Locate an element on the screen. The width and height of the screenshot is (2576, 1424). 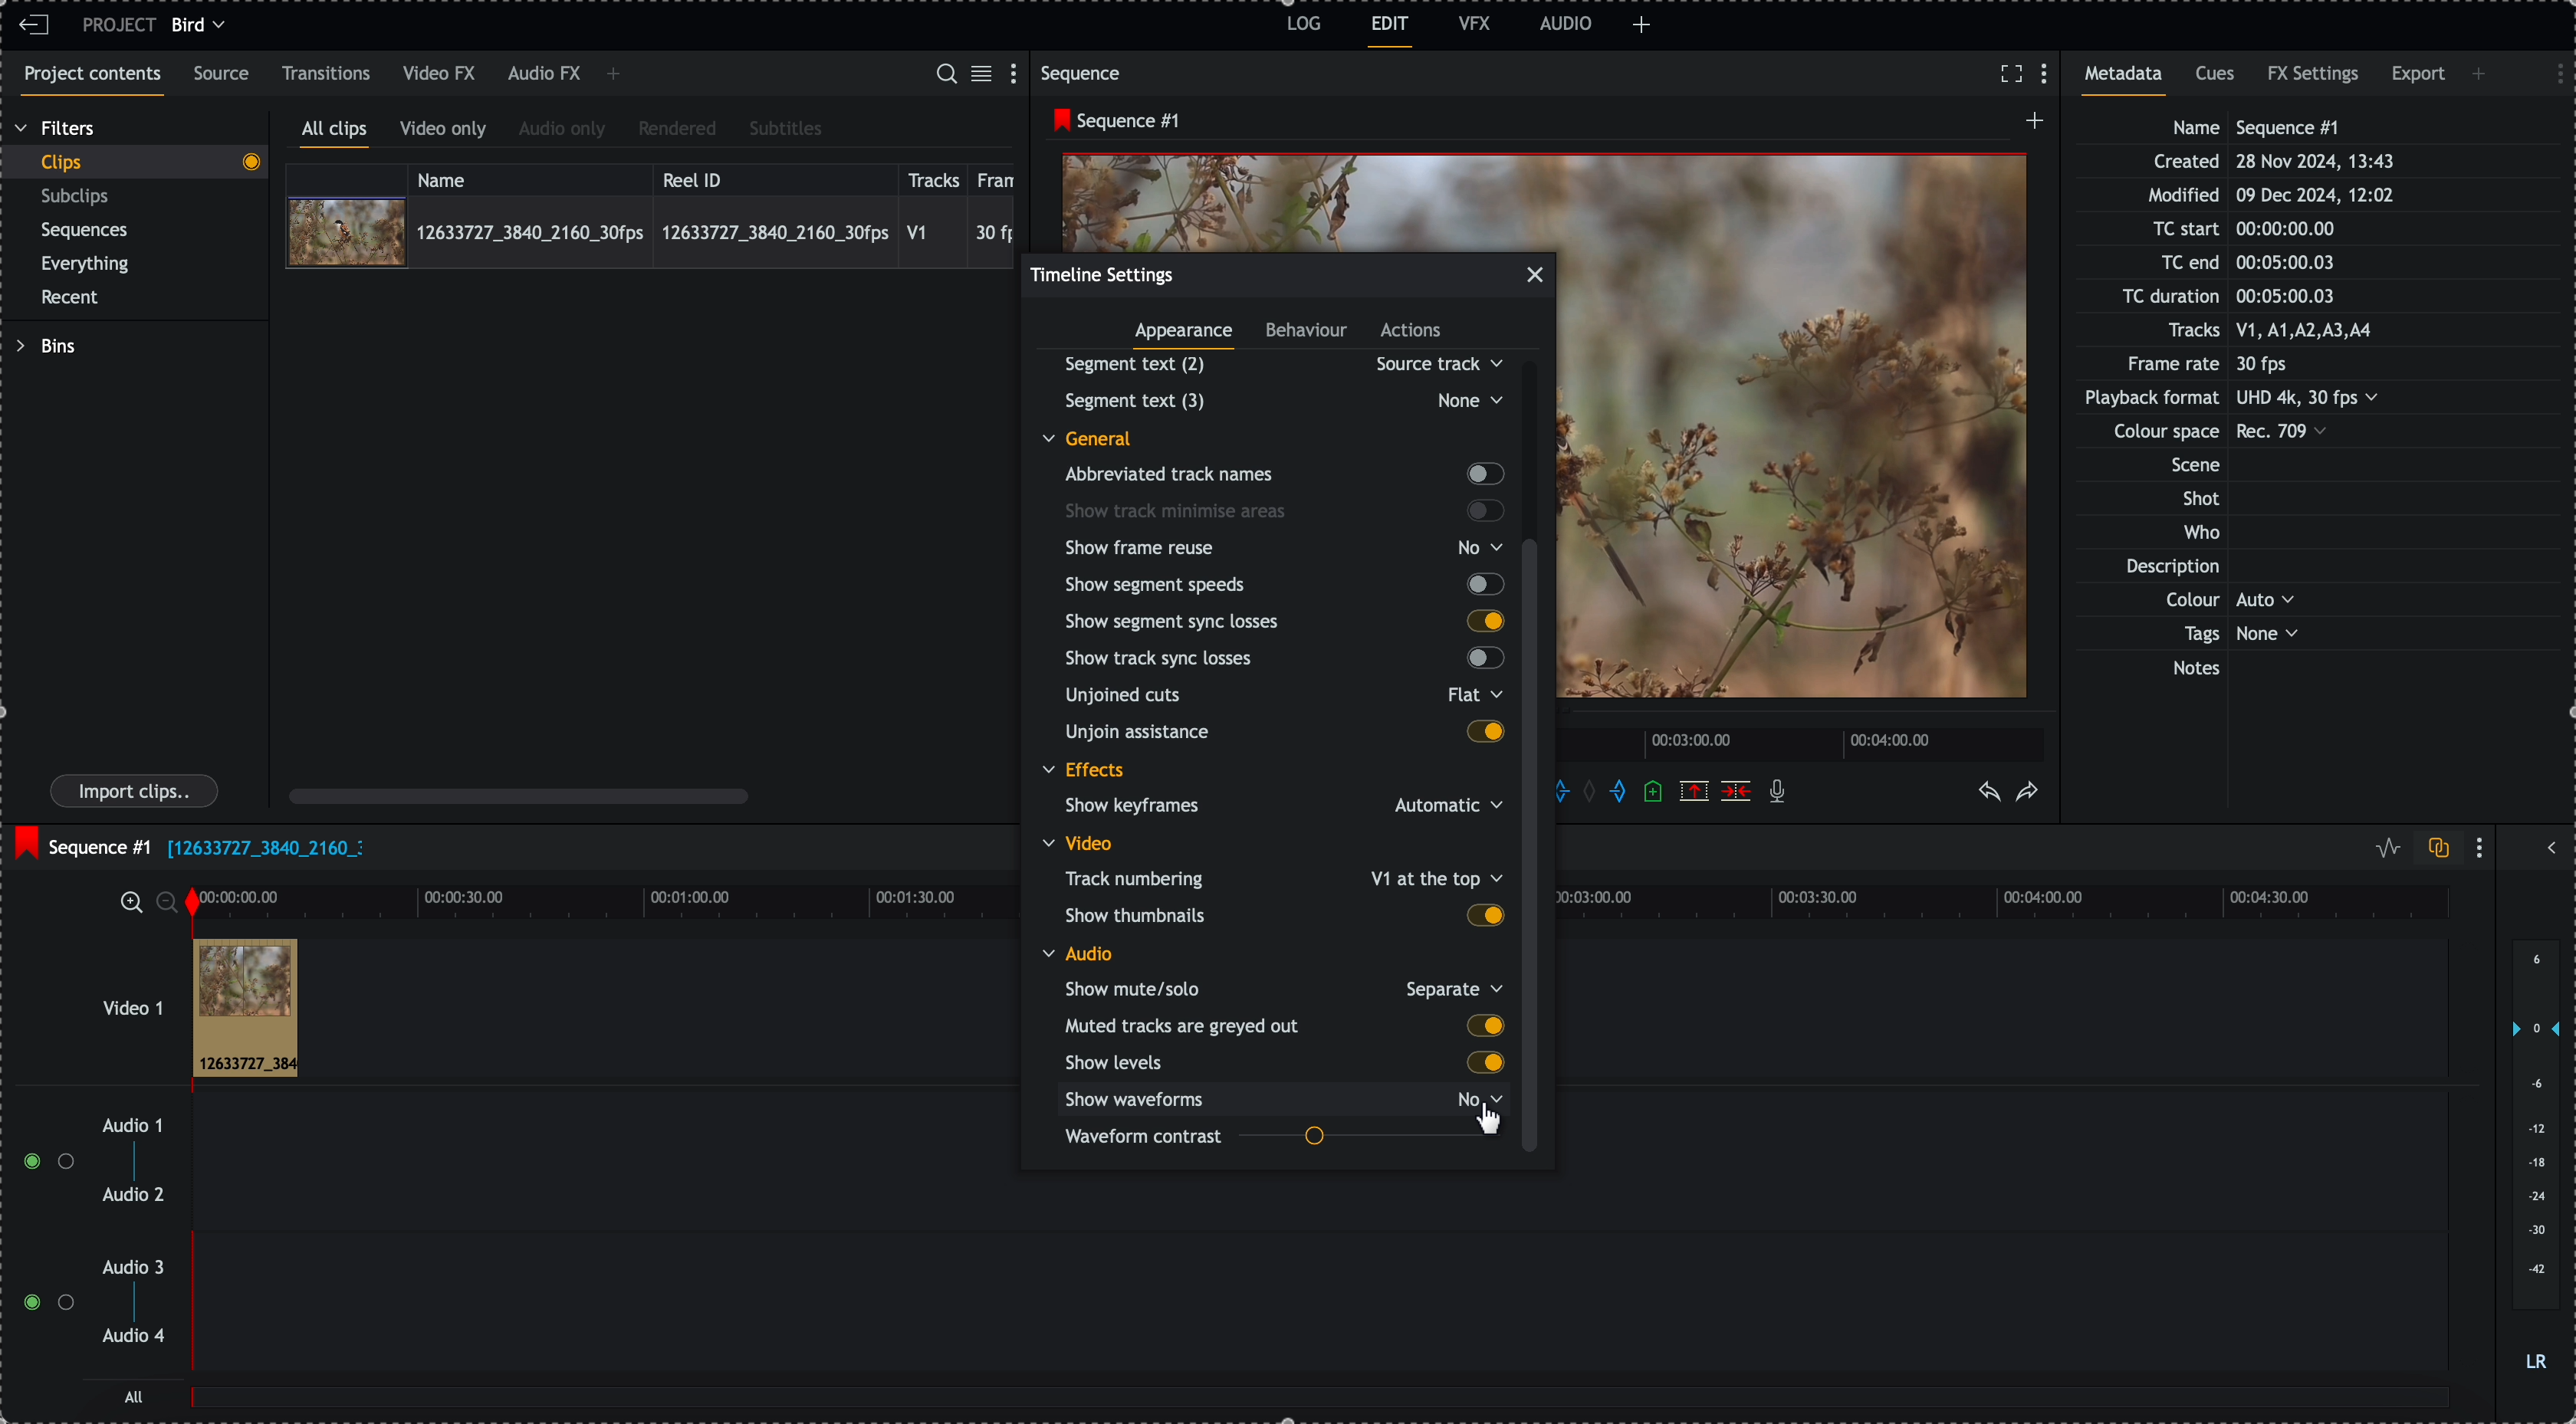
source is located at coordinates (225, 75).